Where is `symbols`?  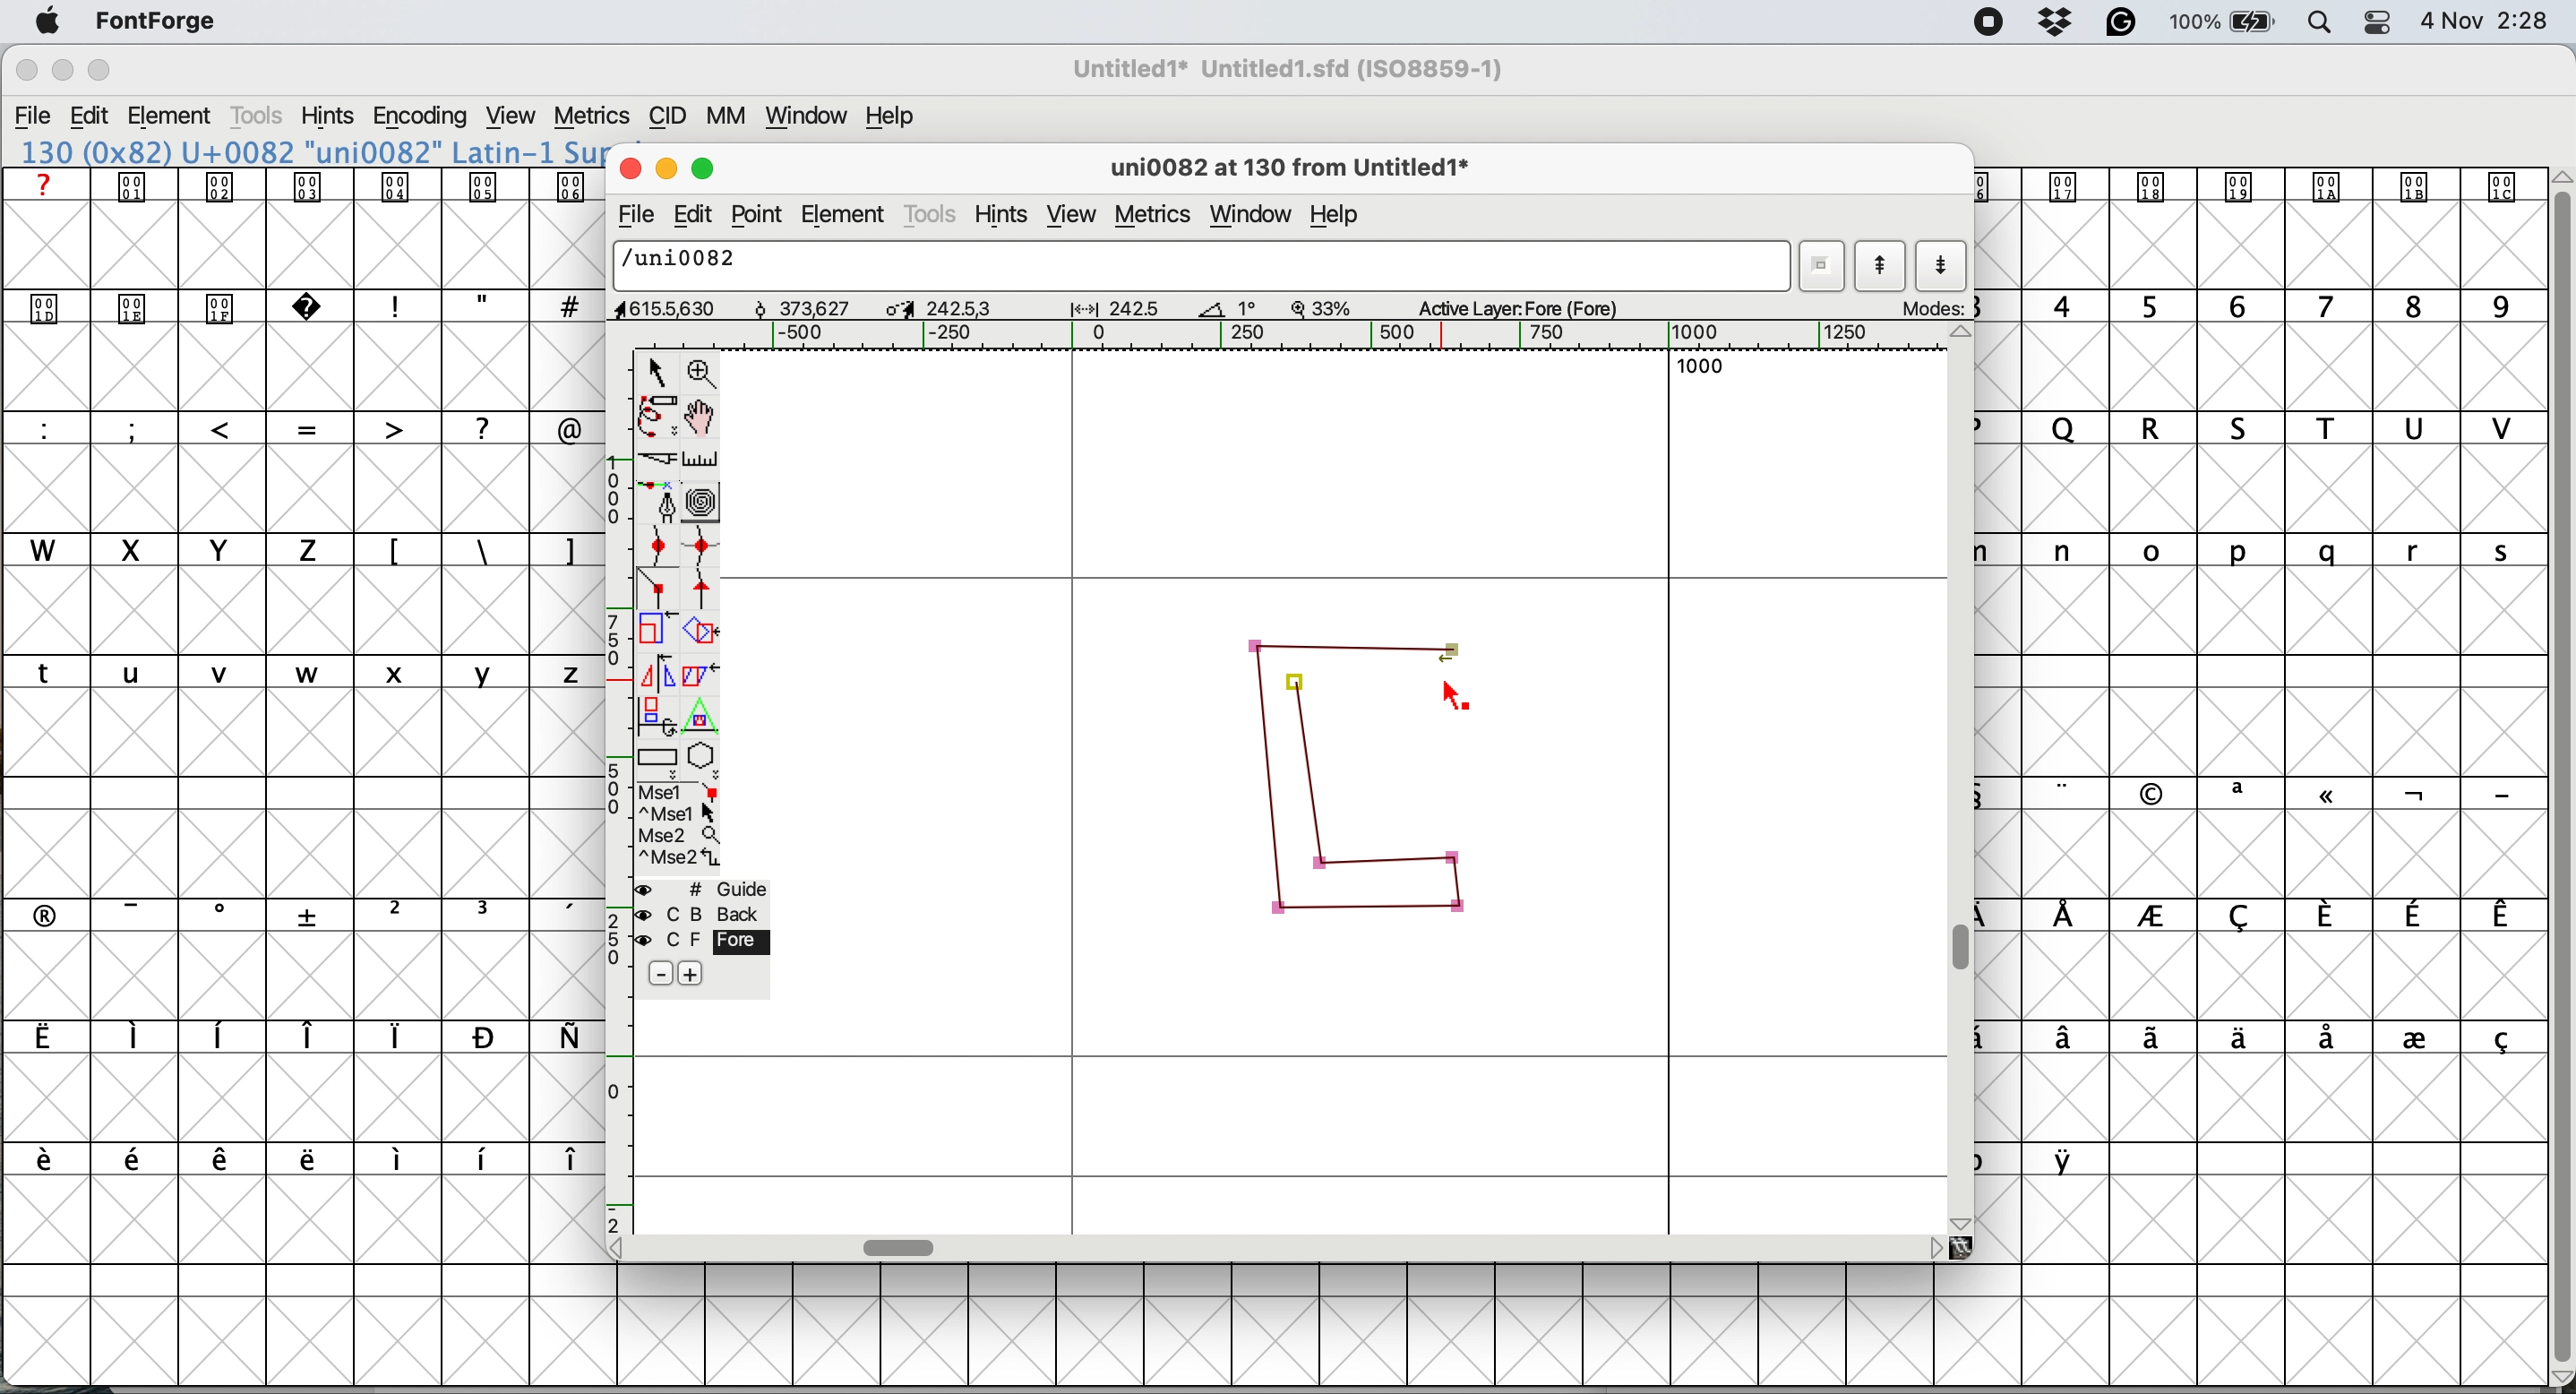 symbols is located at coordinates (308, 186).